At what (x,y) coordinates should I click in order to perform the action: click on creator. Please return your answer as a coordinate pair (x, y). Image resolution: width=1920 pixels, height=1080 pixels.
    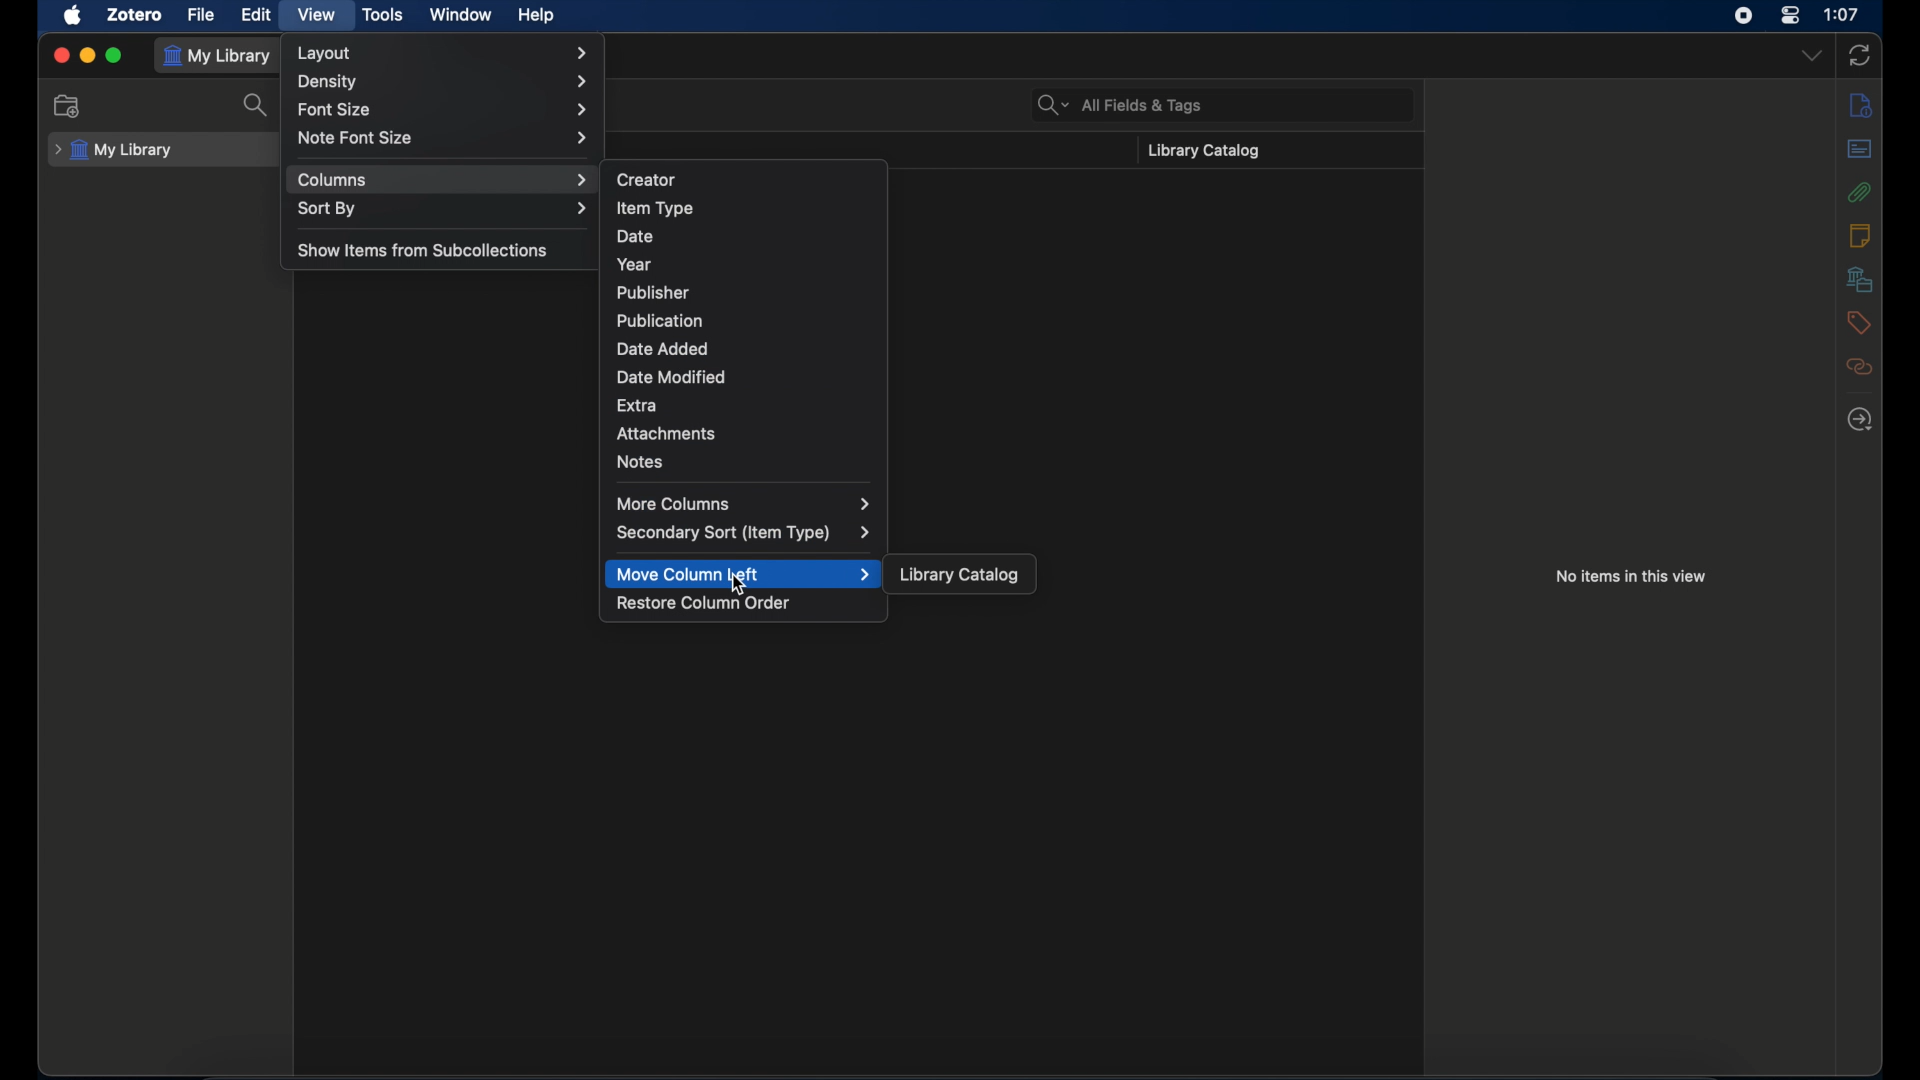
    Looking at the image, I should click on (646, 178).